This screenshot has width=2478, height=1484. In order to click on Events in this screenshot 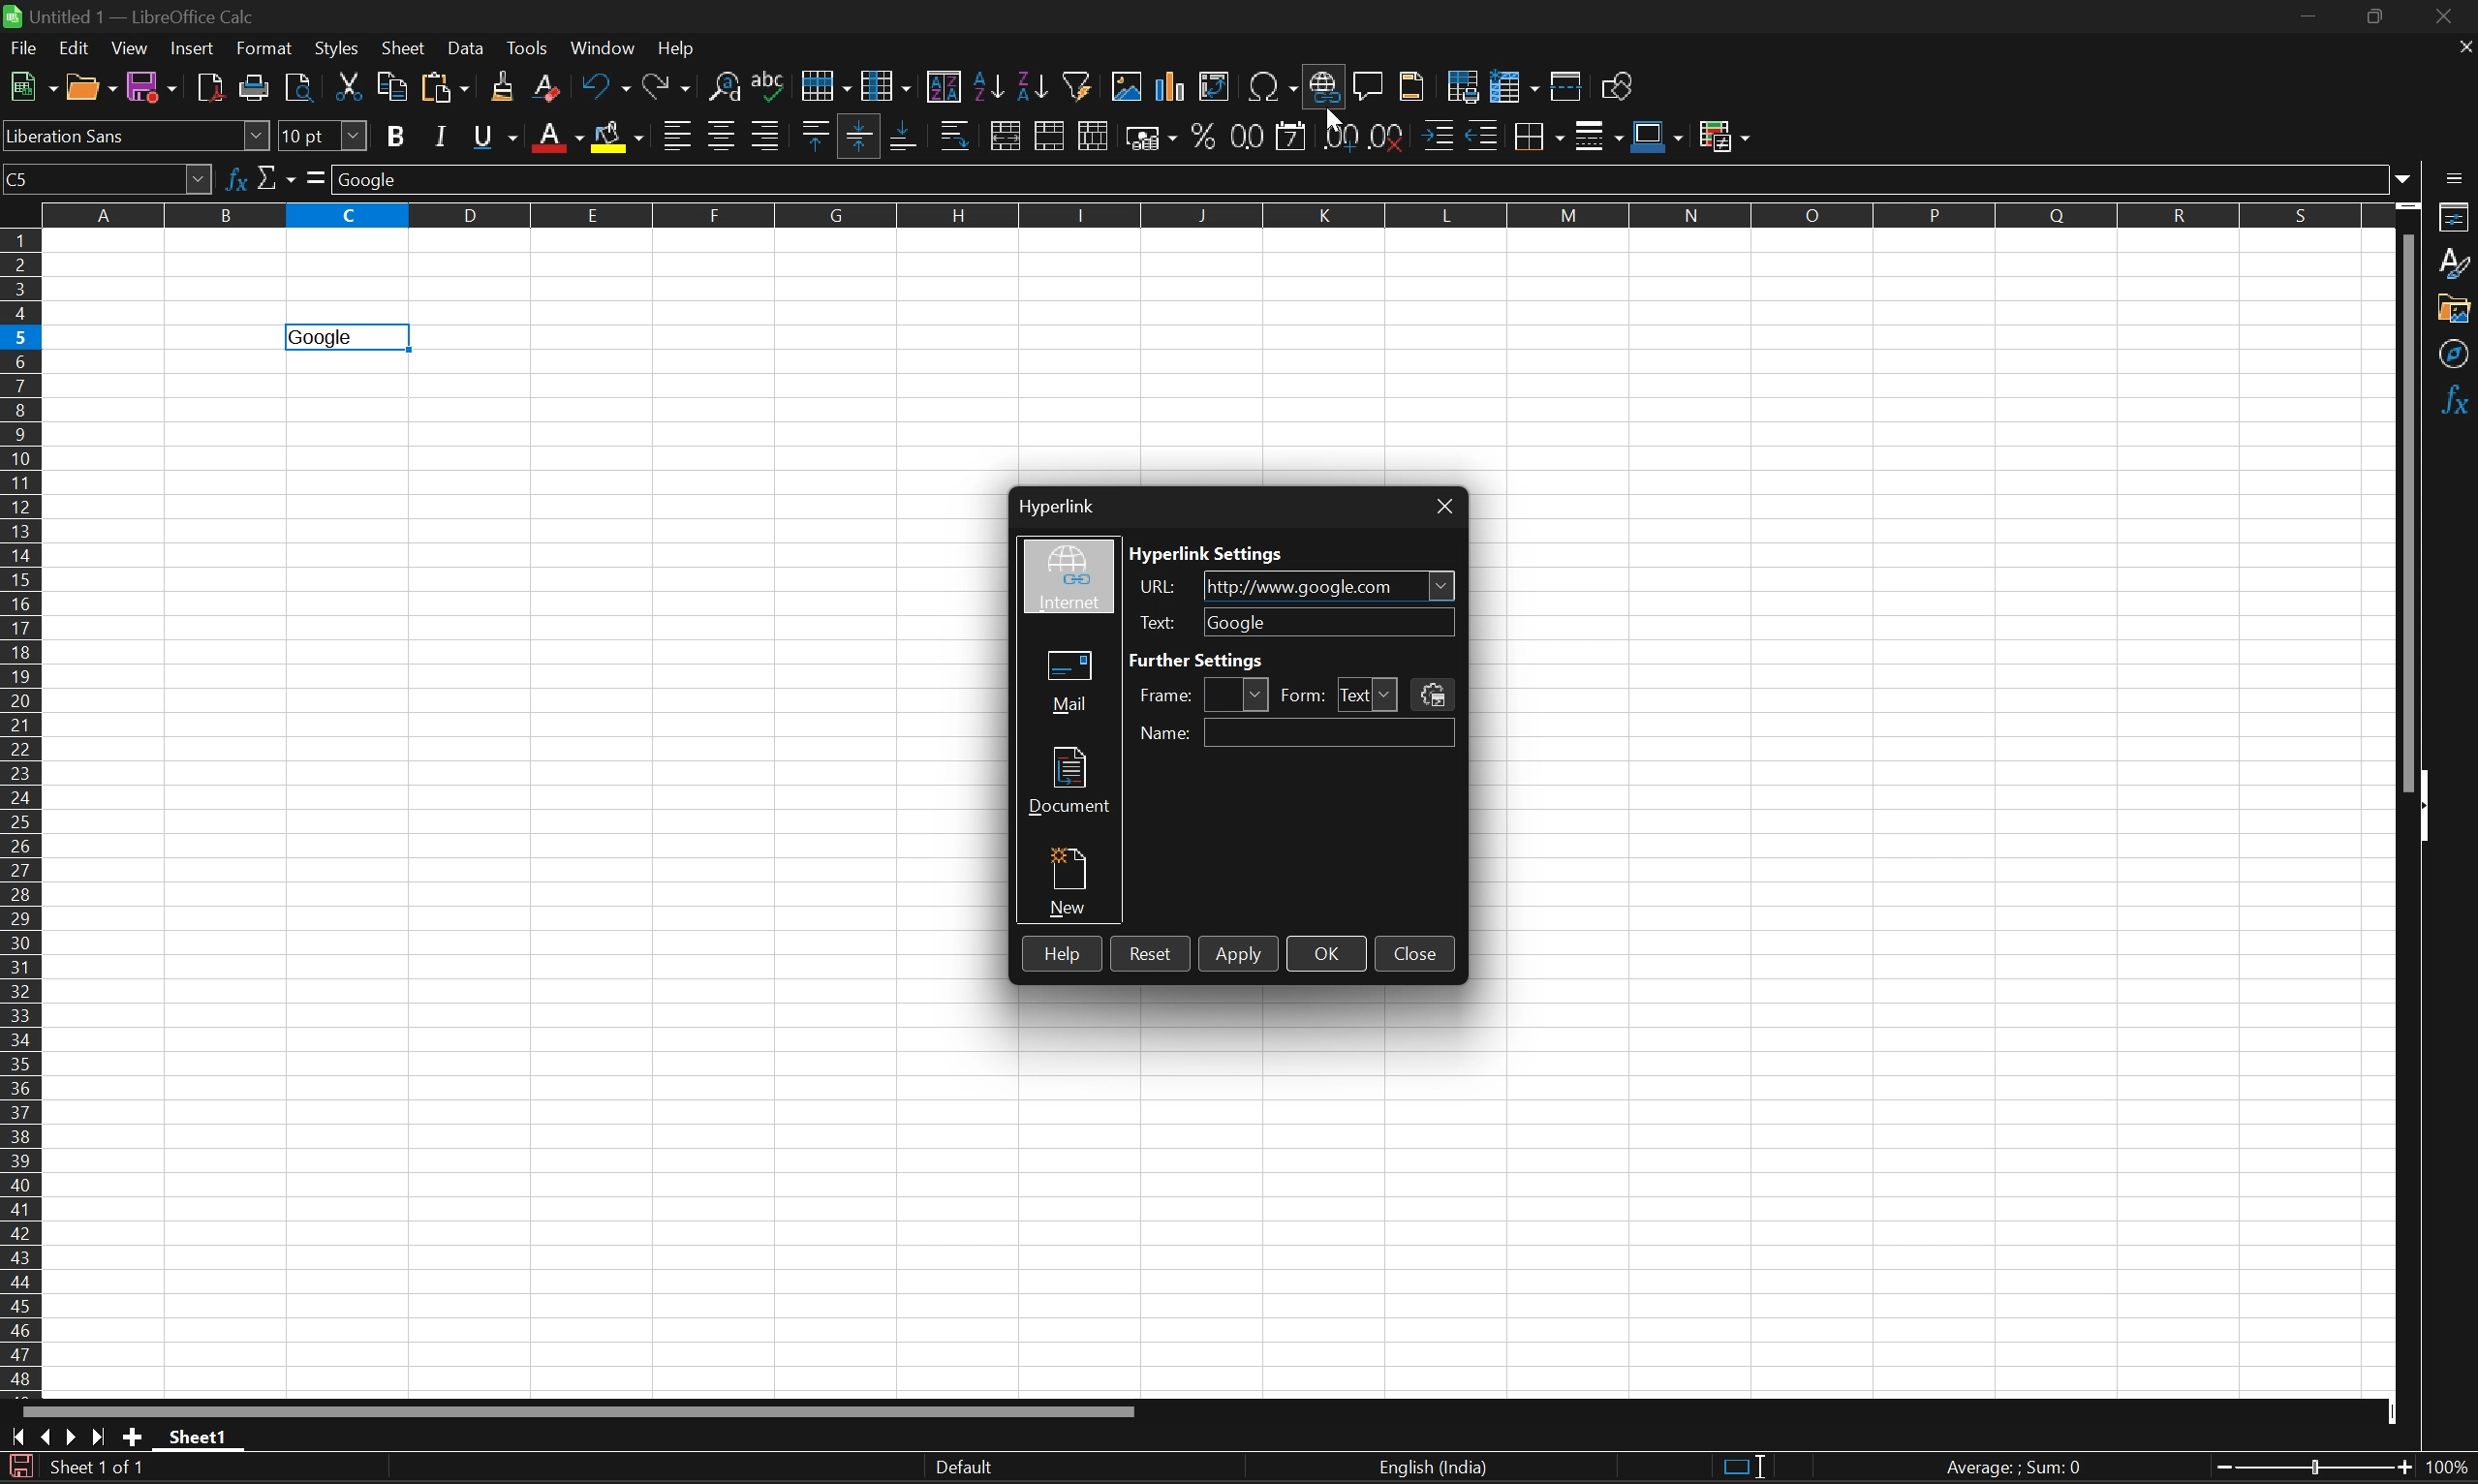, I will do `click(1432, 694)`.